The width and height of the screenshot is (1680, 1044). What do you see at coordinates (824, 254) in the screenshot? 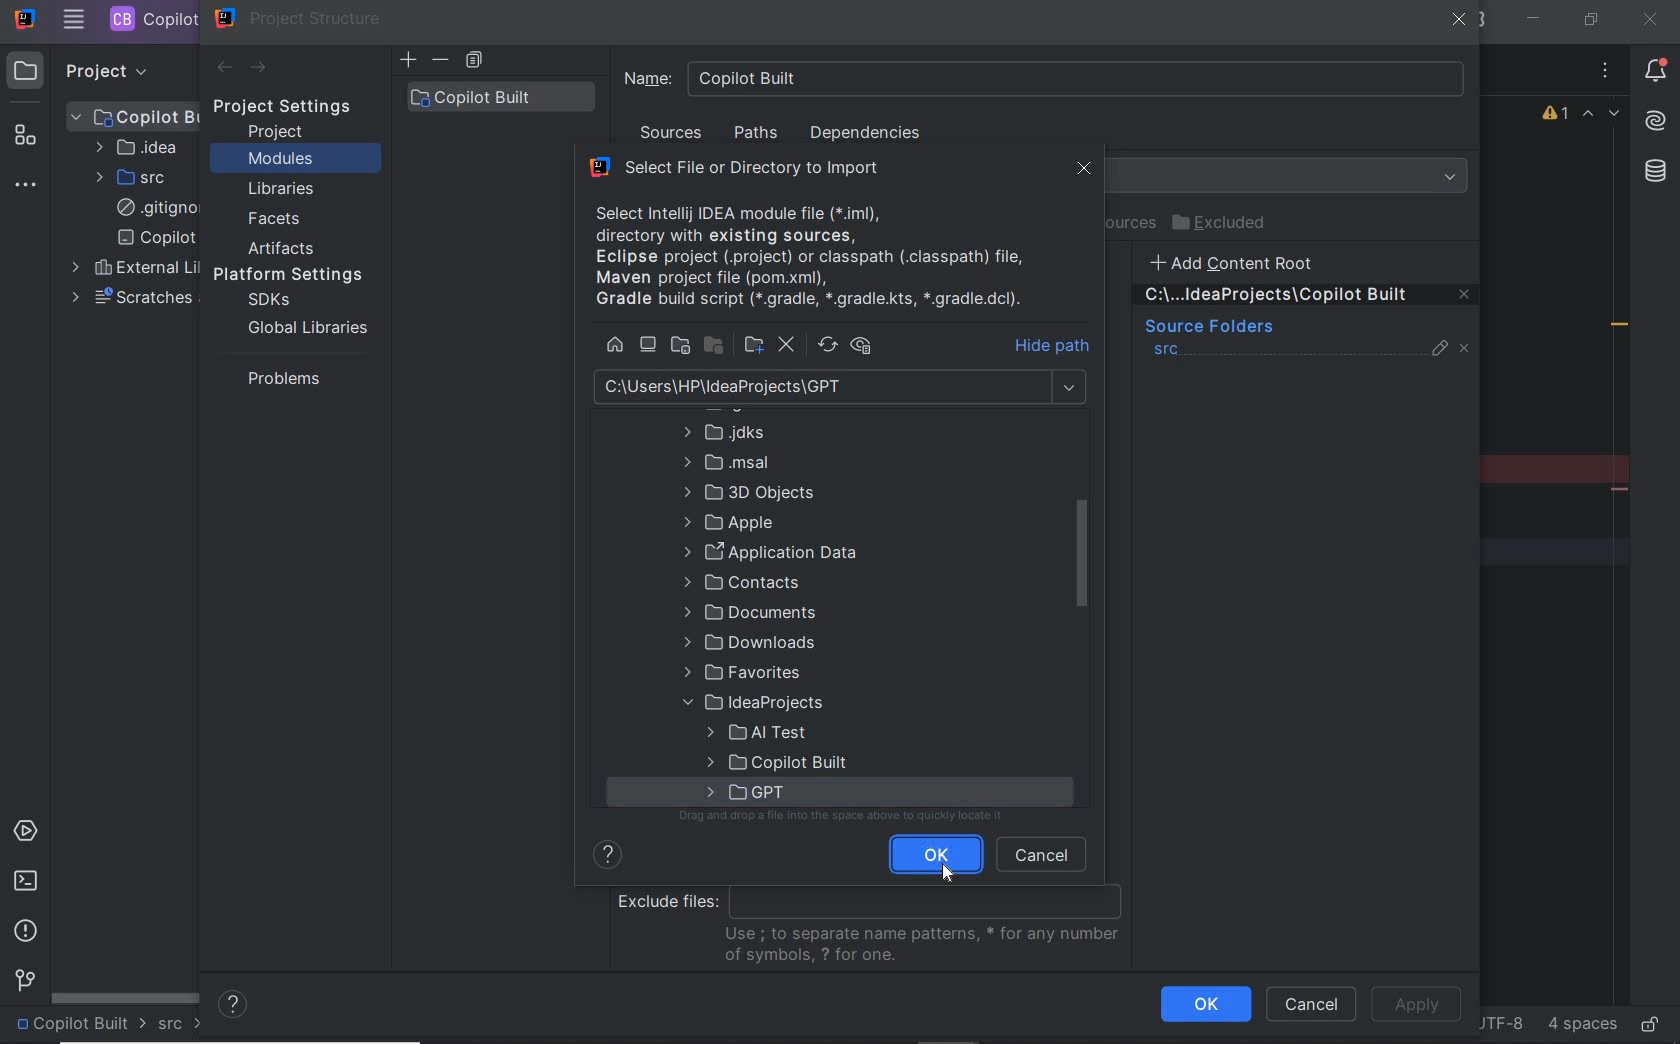
I see `available files` at bounding box center [824, 254].